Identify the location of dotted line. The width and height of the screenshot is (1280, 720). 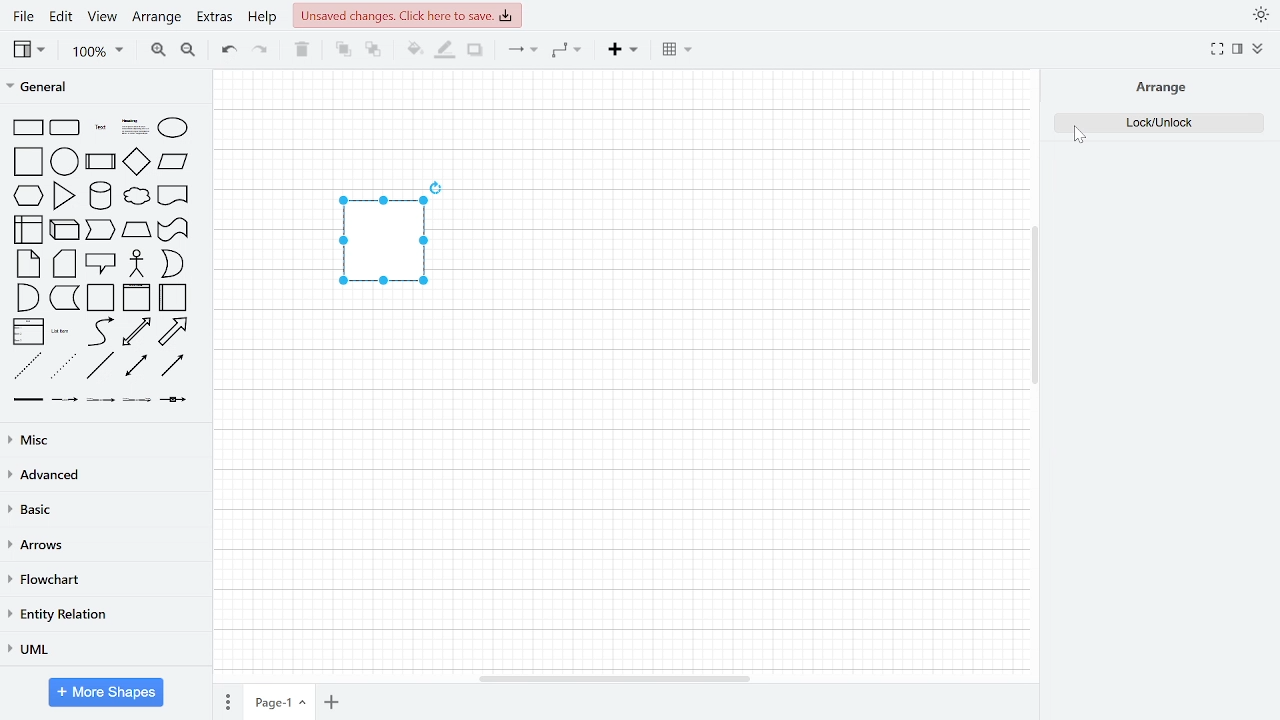
(62, 365).